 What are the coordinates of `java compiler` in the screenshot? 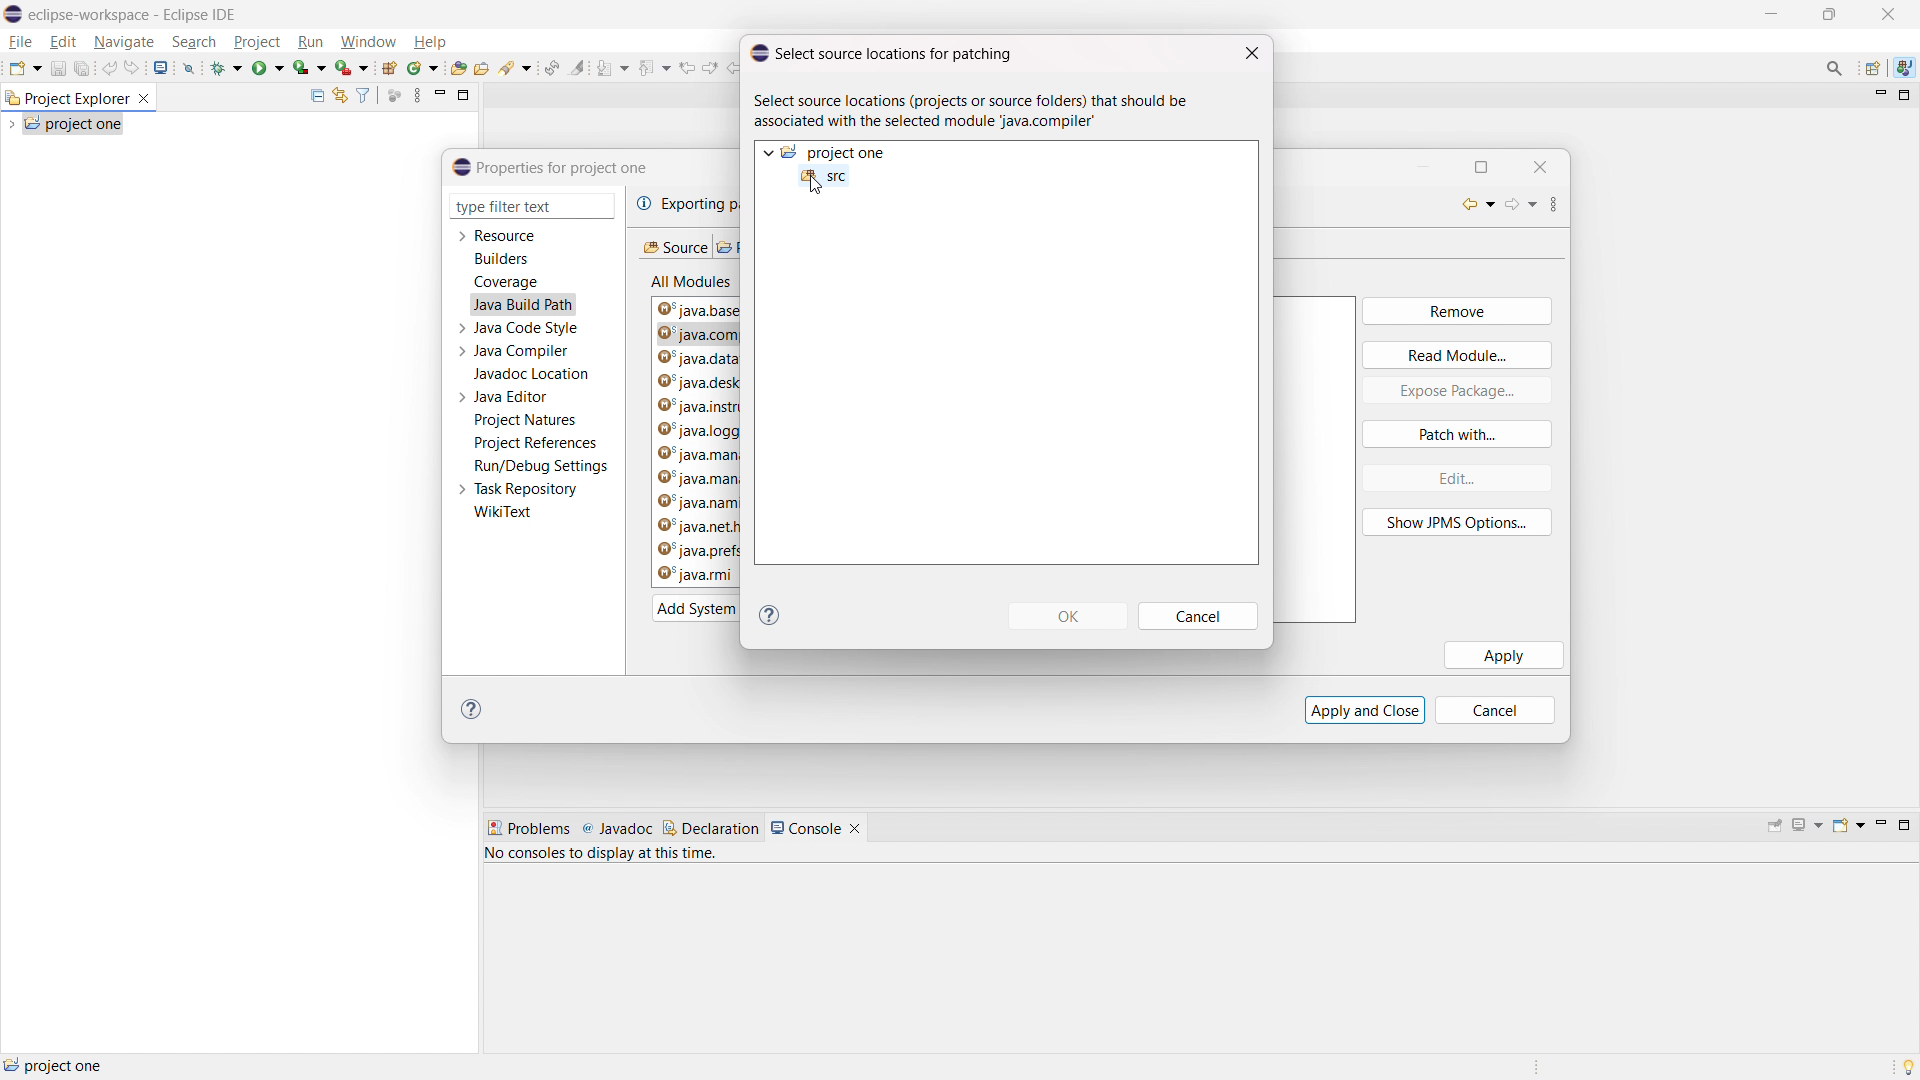 It's located at (524, 351).